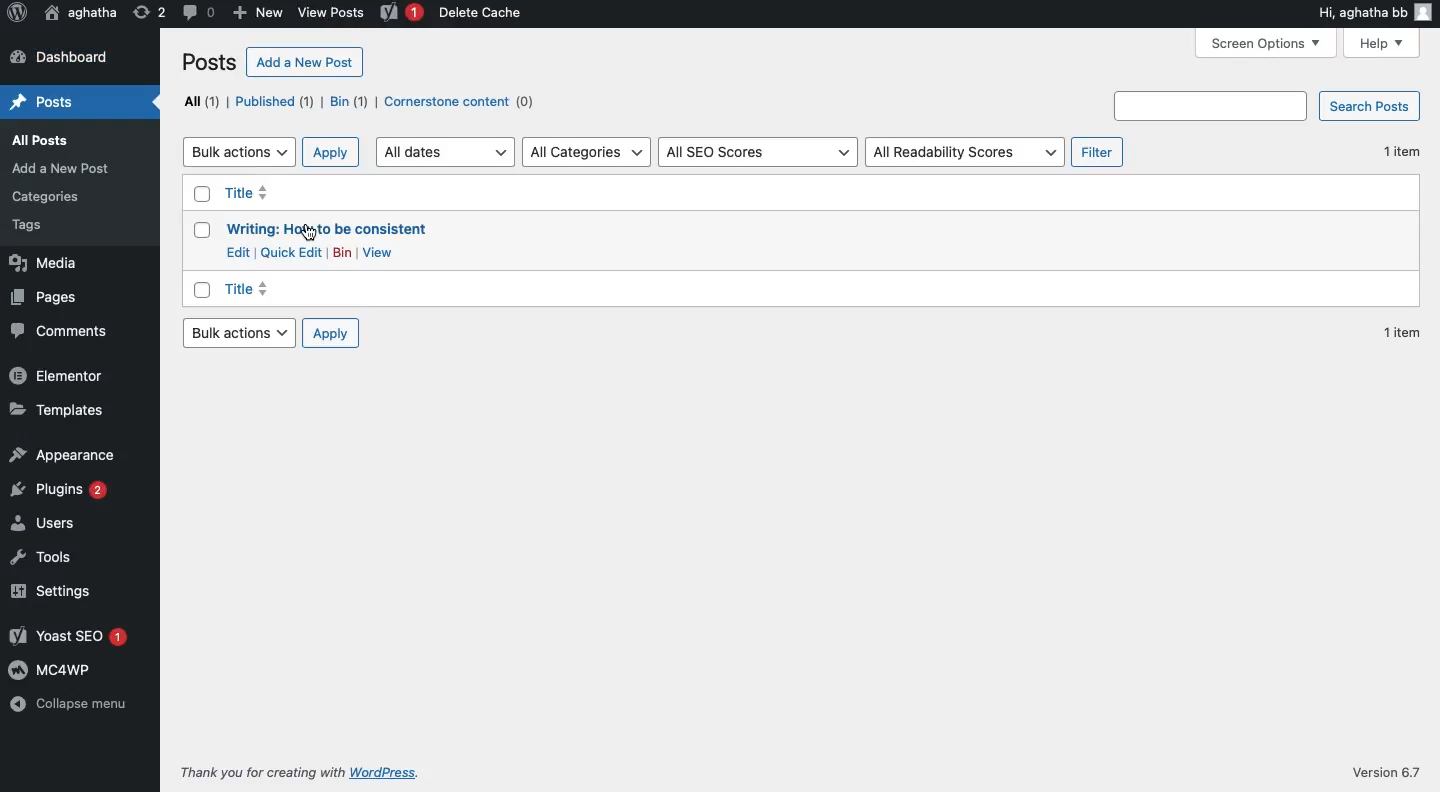 The image size is (1440, 792). I want to click on Delete cache, so click(482, 12).